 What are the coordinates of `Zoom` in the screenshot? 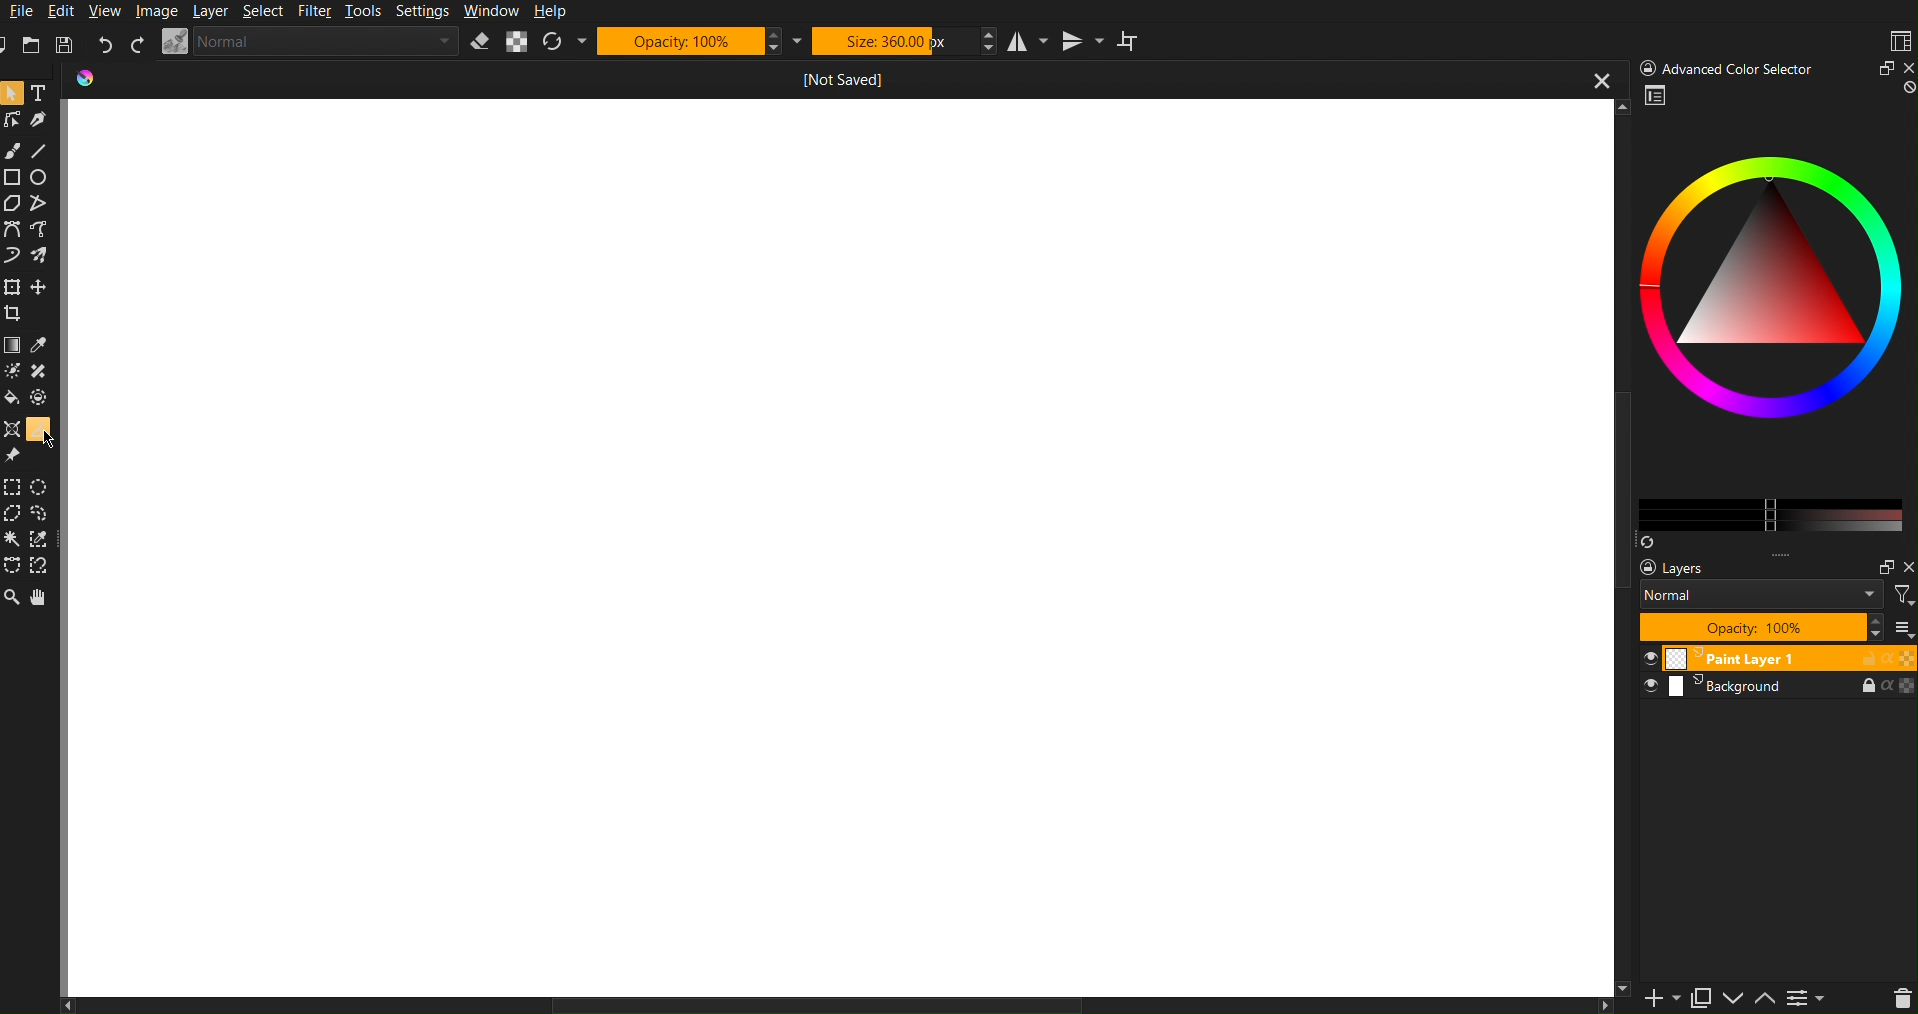 It's located at (13, 93).